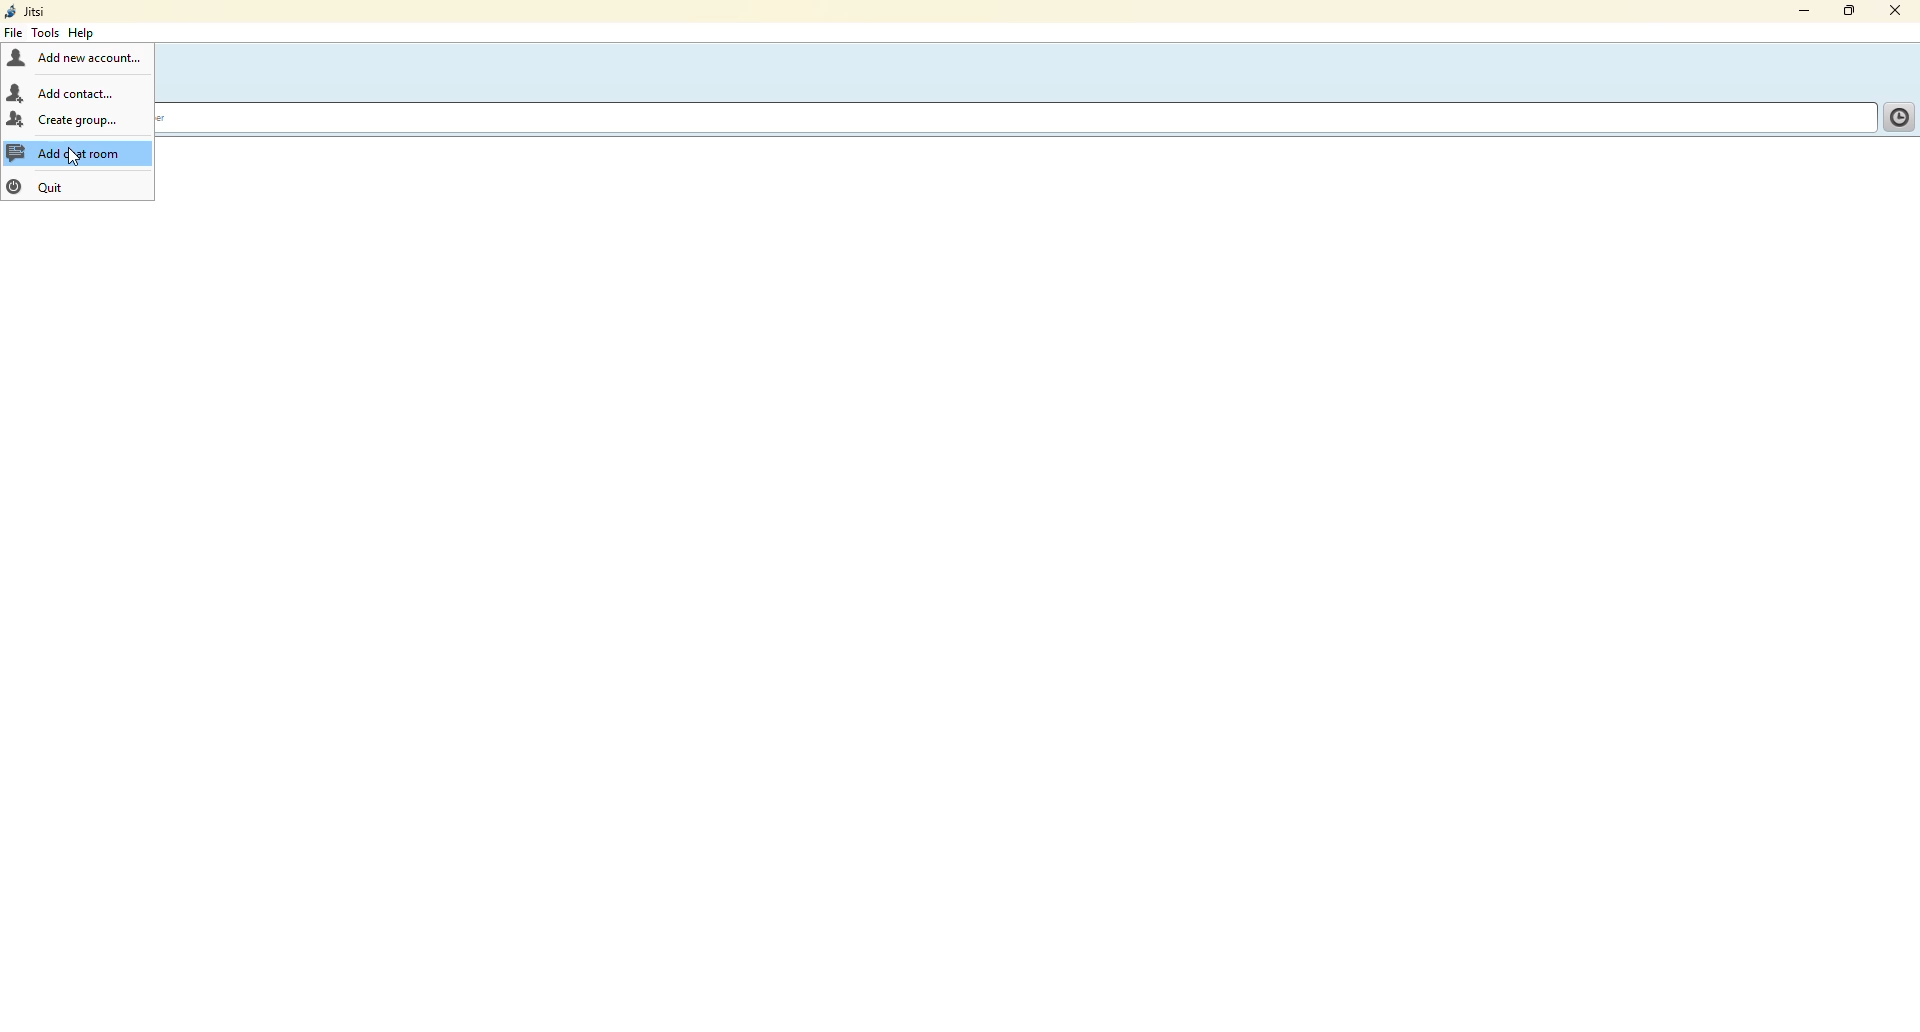  What do you see at coordinates (49, 187) in the screenshot?
I see `quit` at bounding box center [49, 187].